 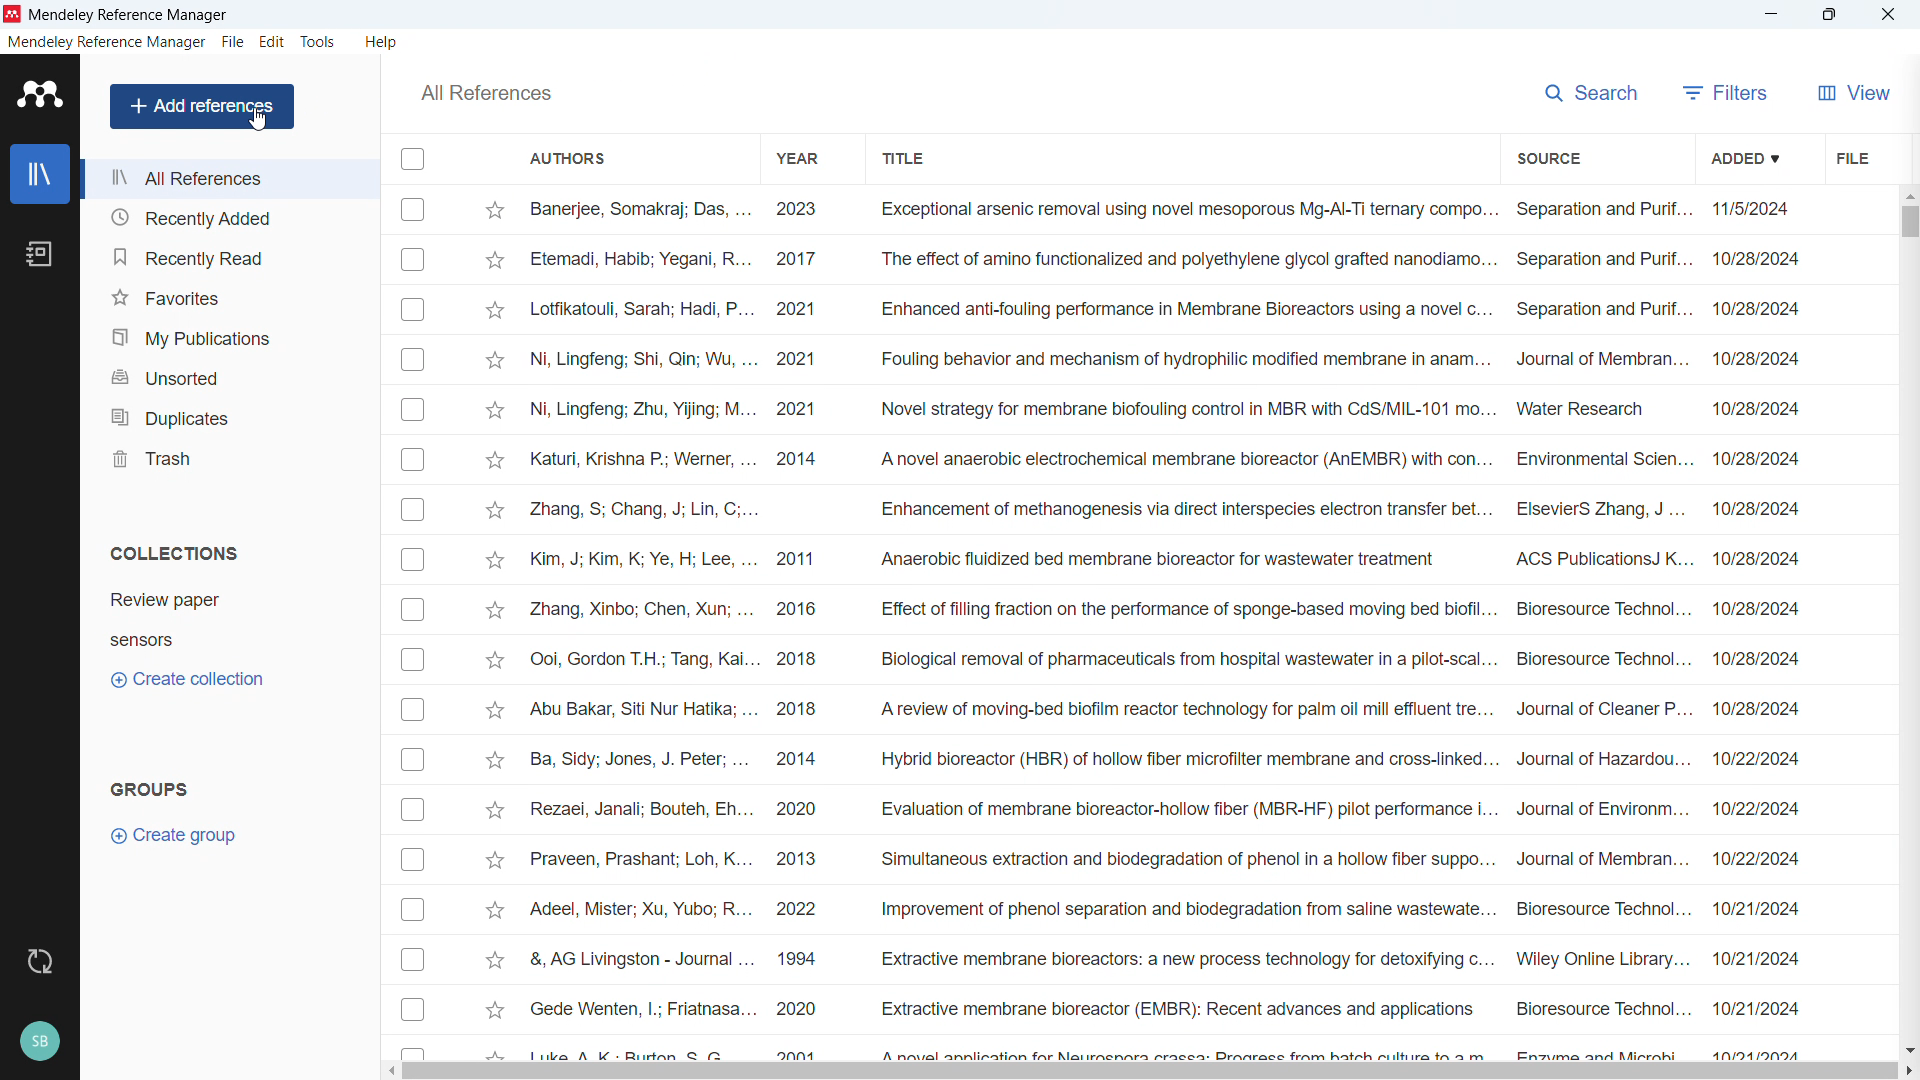 I want to click on Duplicates , so click(x=229, y=416).